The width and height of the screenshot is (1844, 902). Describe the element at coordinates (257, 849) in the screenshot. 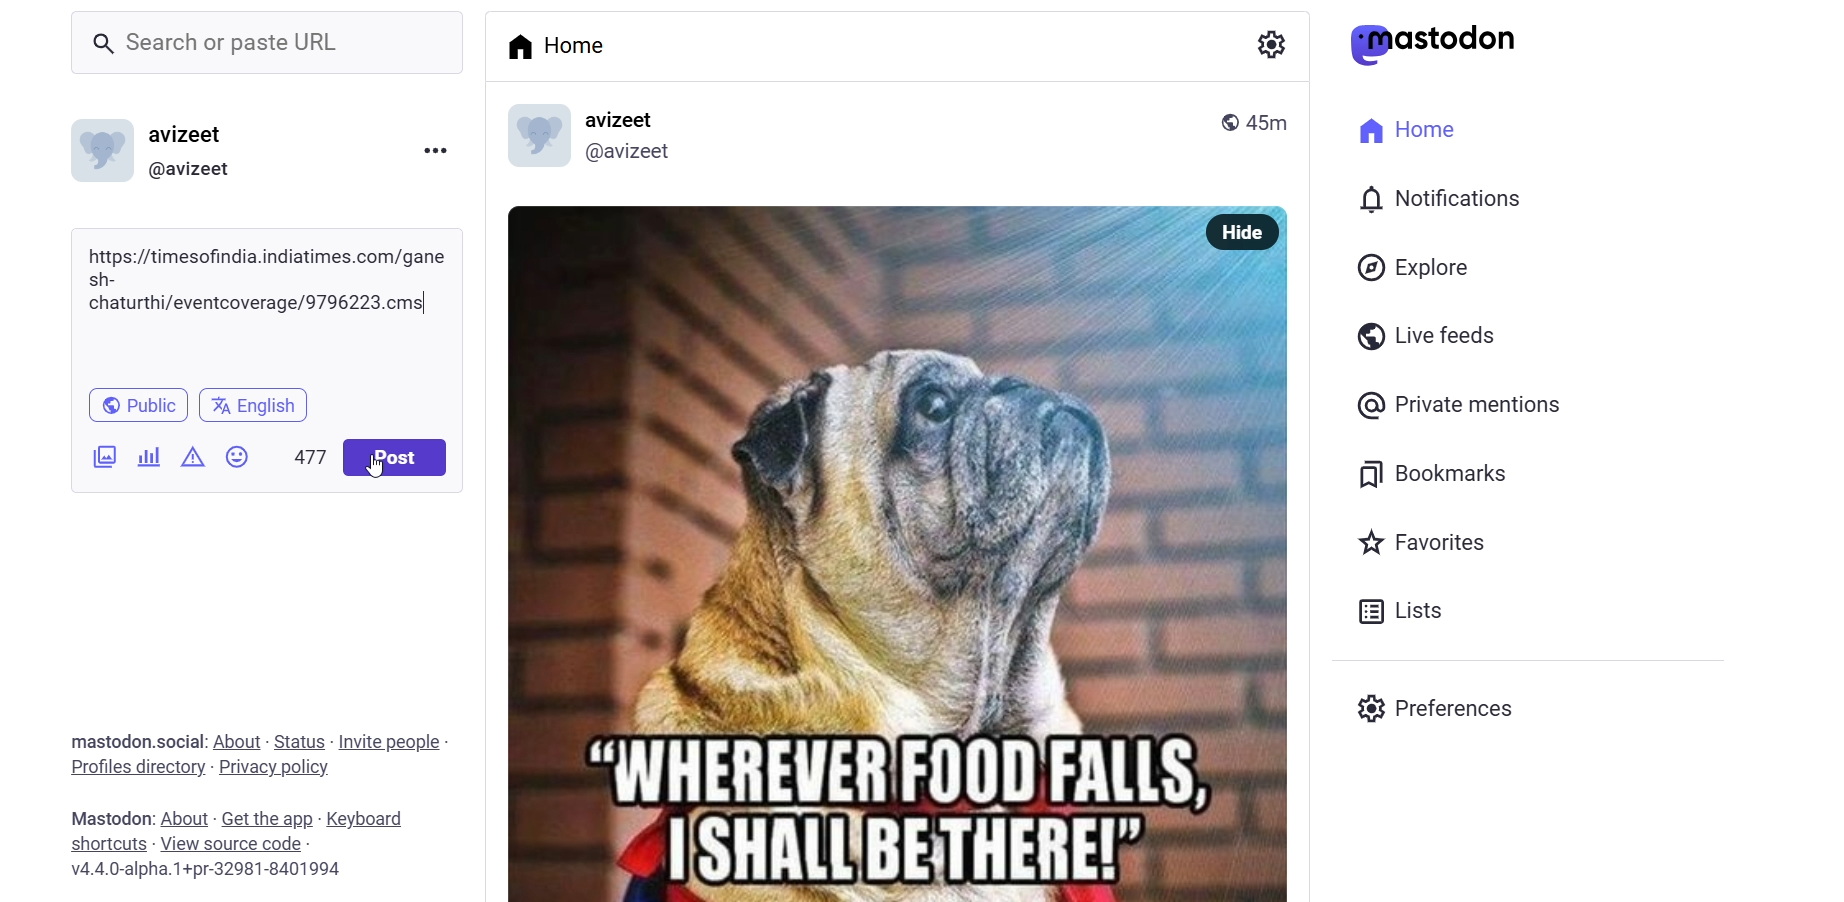

I see `Mastodon: About - Get the app - Keyboard
shortcuts - View source code
v4.4.0-alpha.1+pr-32981-8401994` at that location.